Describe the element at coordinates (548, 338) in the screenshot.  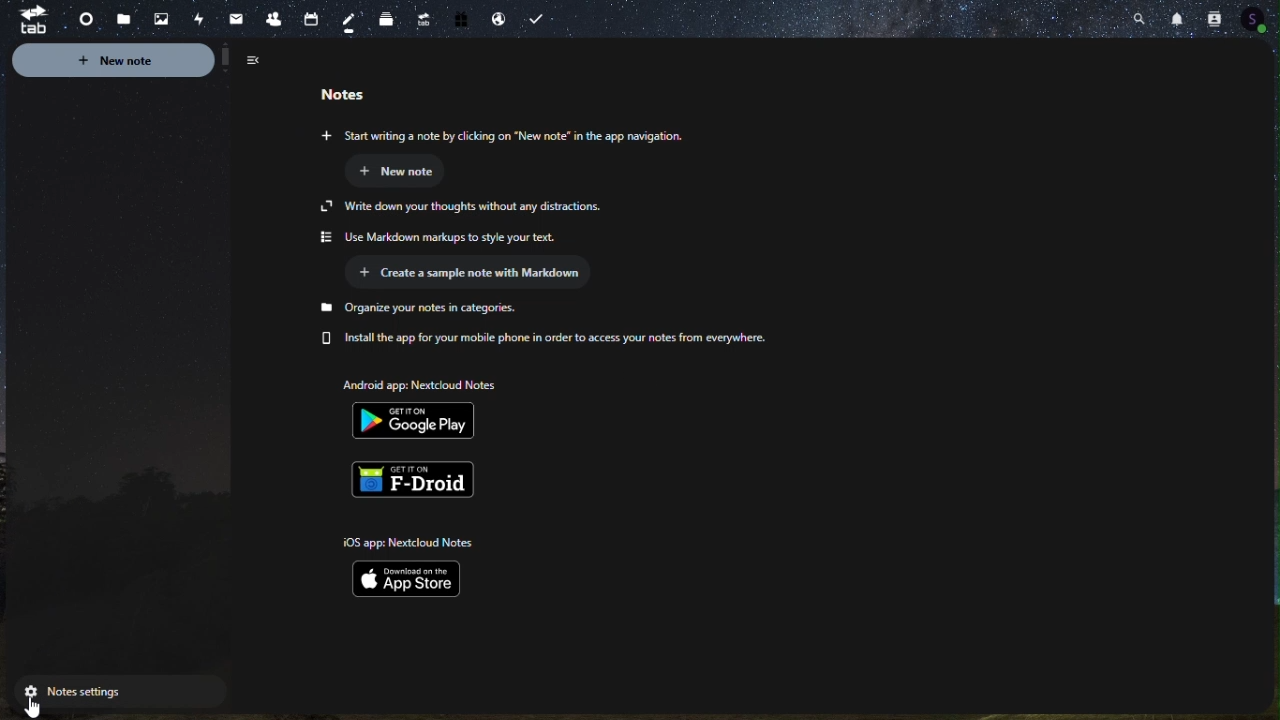
I see `Install the app for your mobile phone in order to access your notes from everywhere.` at that location.